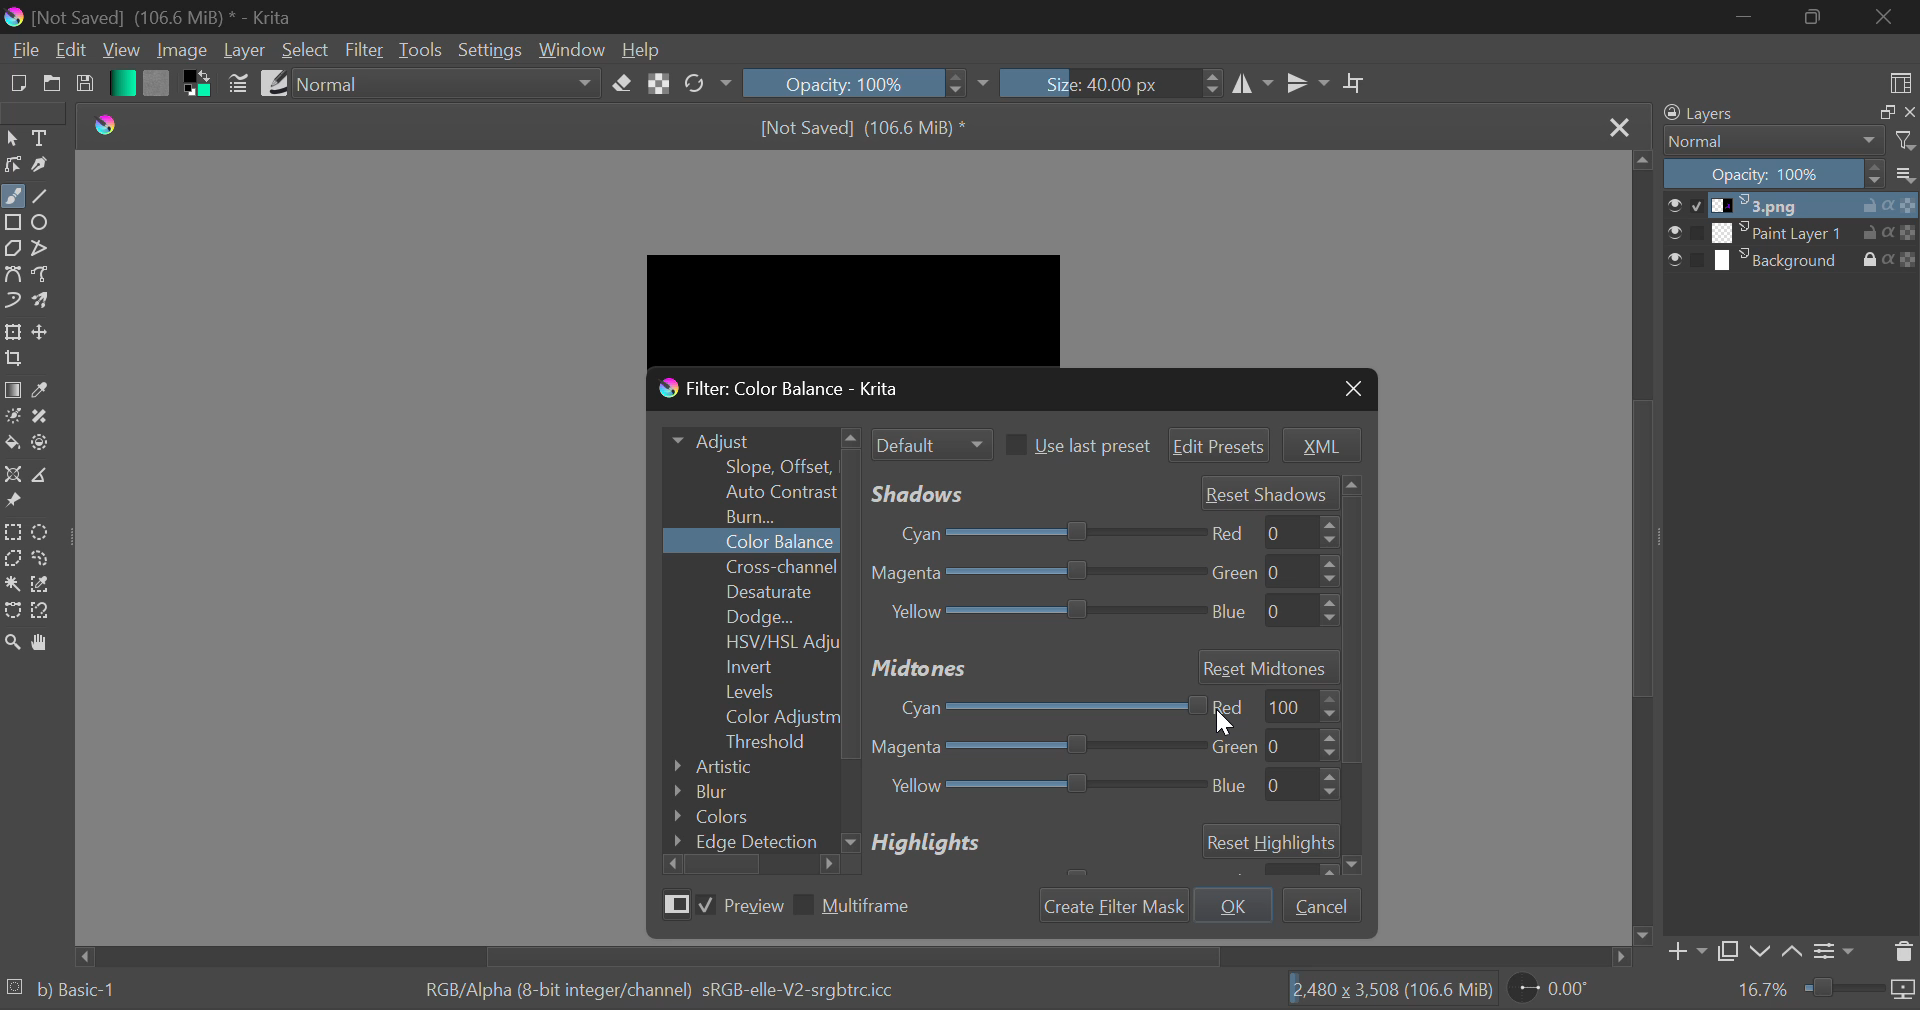 This screenshot has width=1920, height=1010. What do you see at coordinates (12, 476) in the screenshot?
I see `Assistant Tool` at bounding box center [12, 476].